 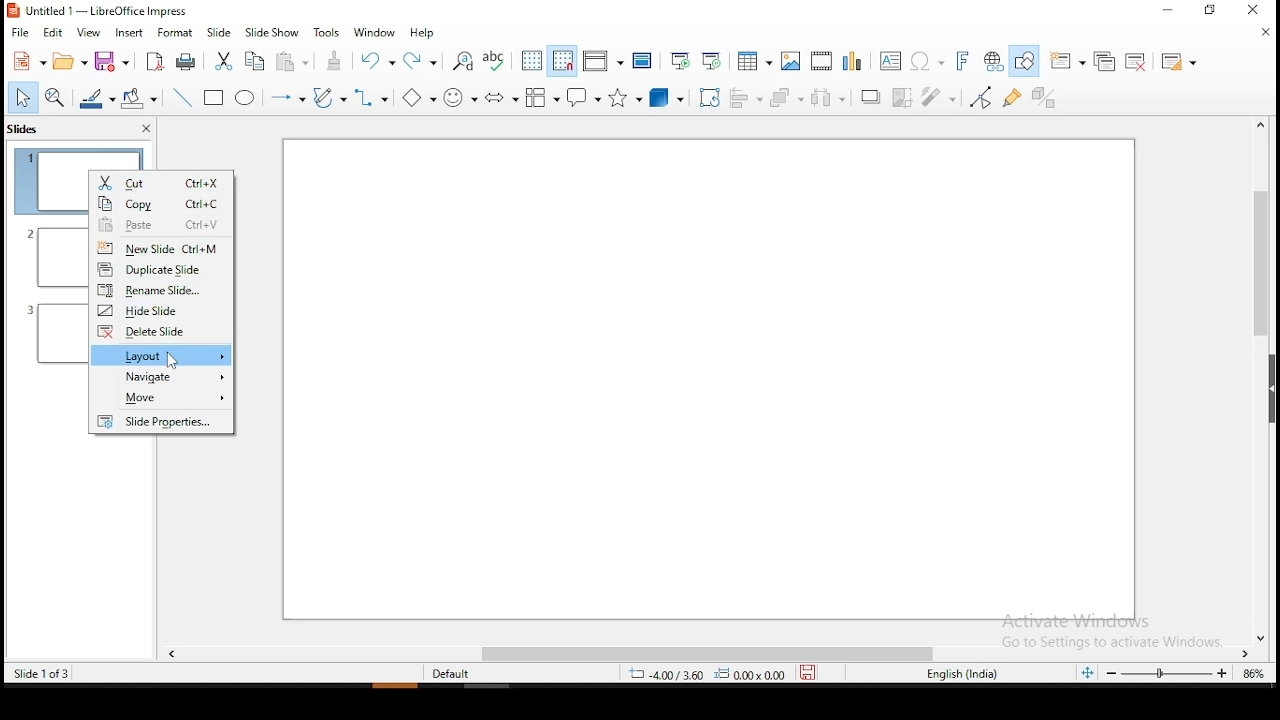 What do you see at coordinates (246, 100) in the screenshot?
I see `ellipse` at bounding box center [246, 100].